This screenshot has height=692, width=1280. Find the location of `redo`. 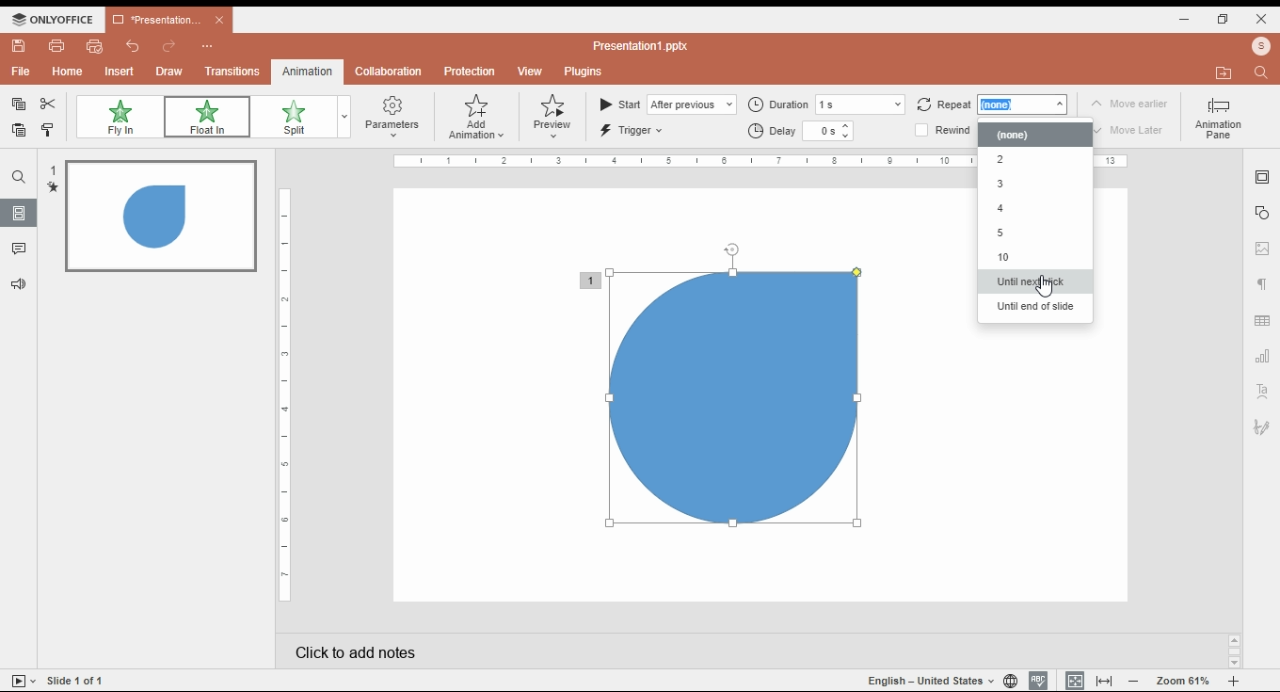

redo is located at coordinates (170, 47).